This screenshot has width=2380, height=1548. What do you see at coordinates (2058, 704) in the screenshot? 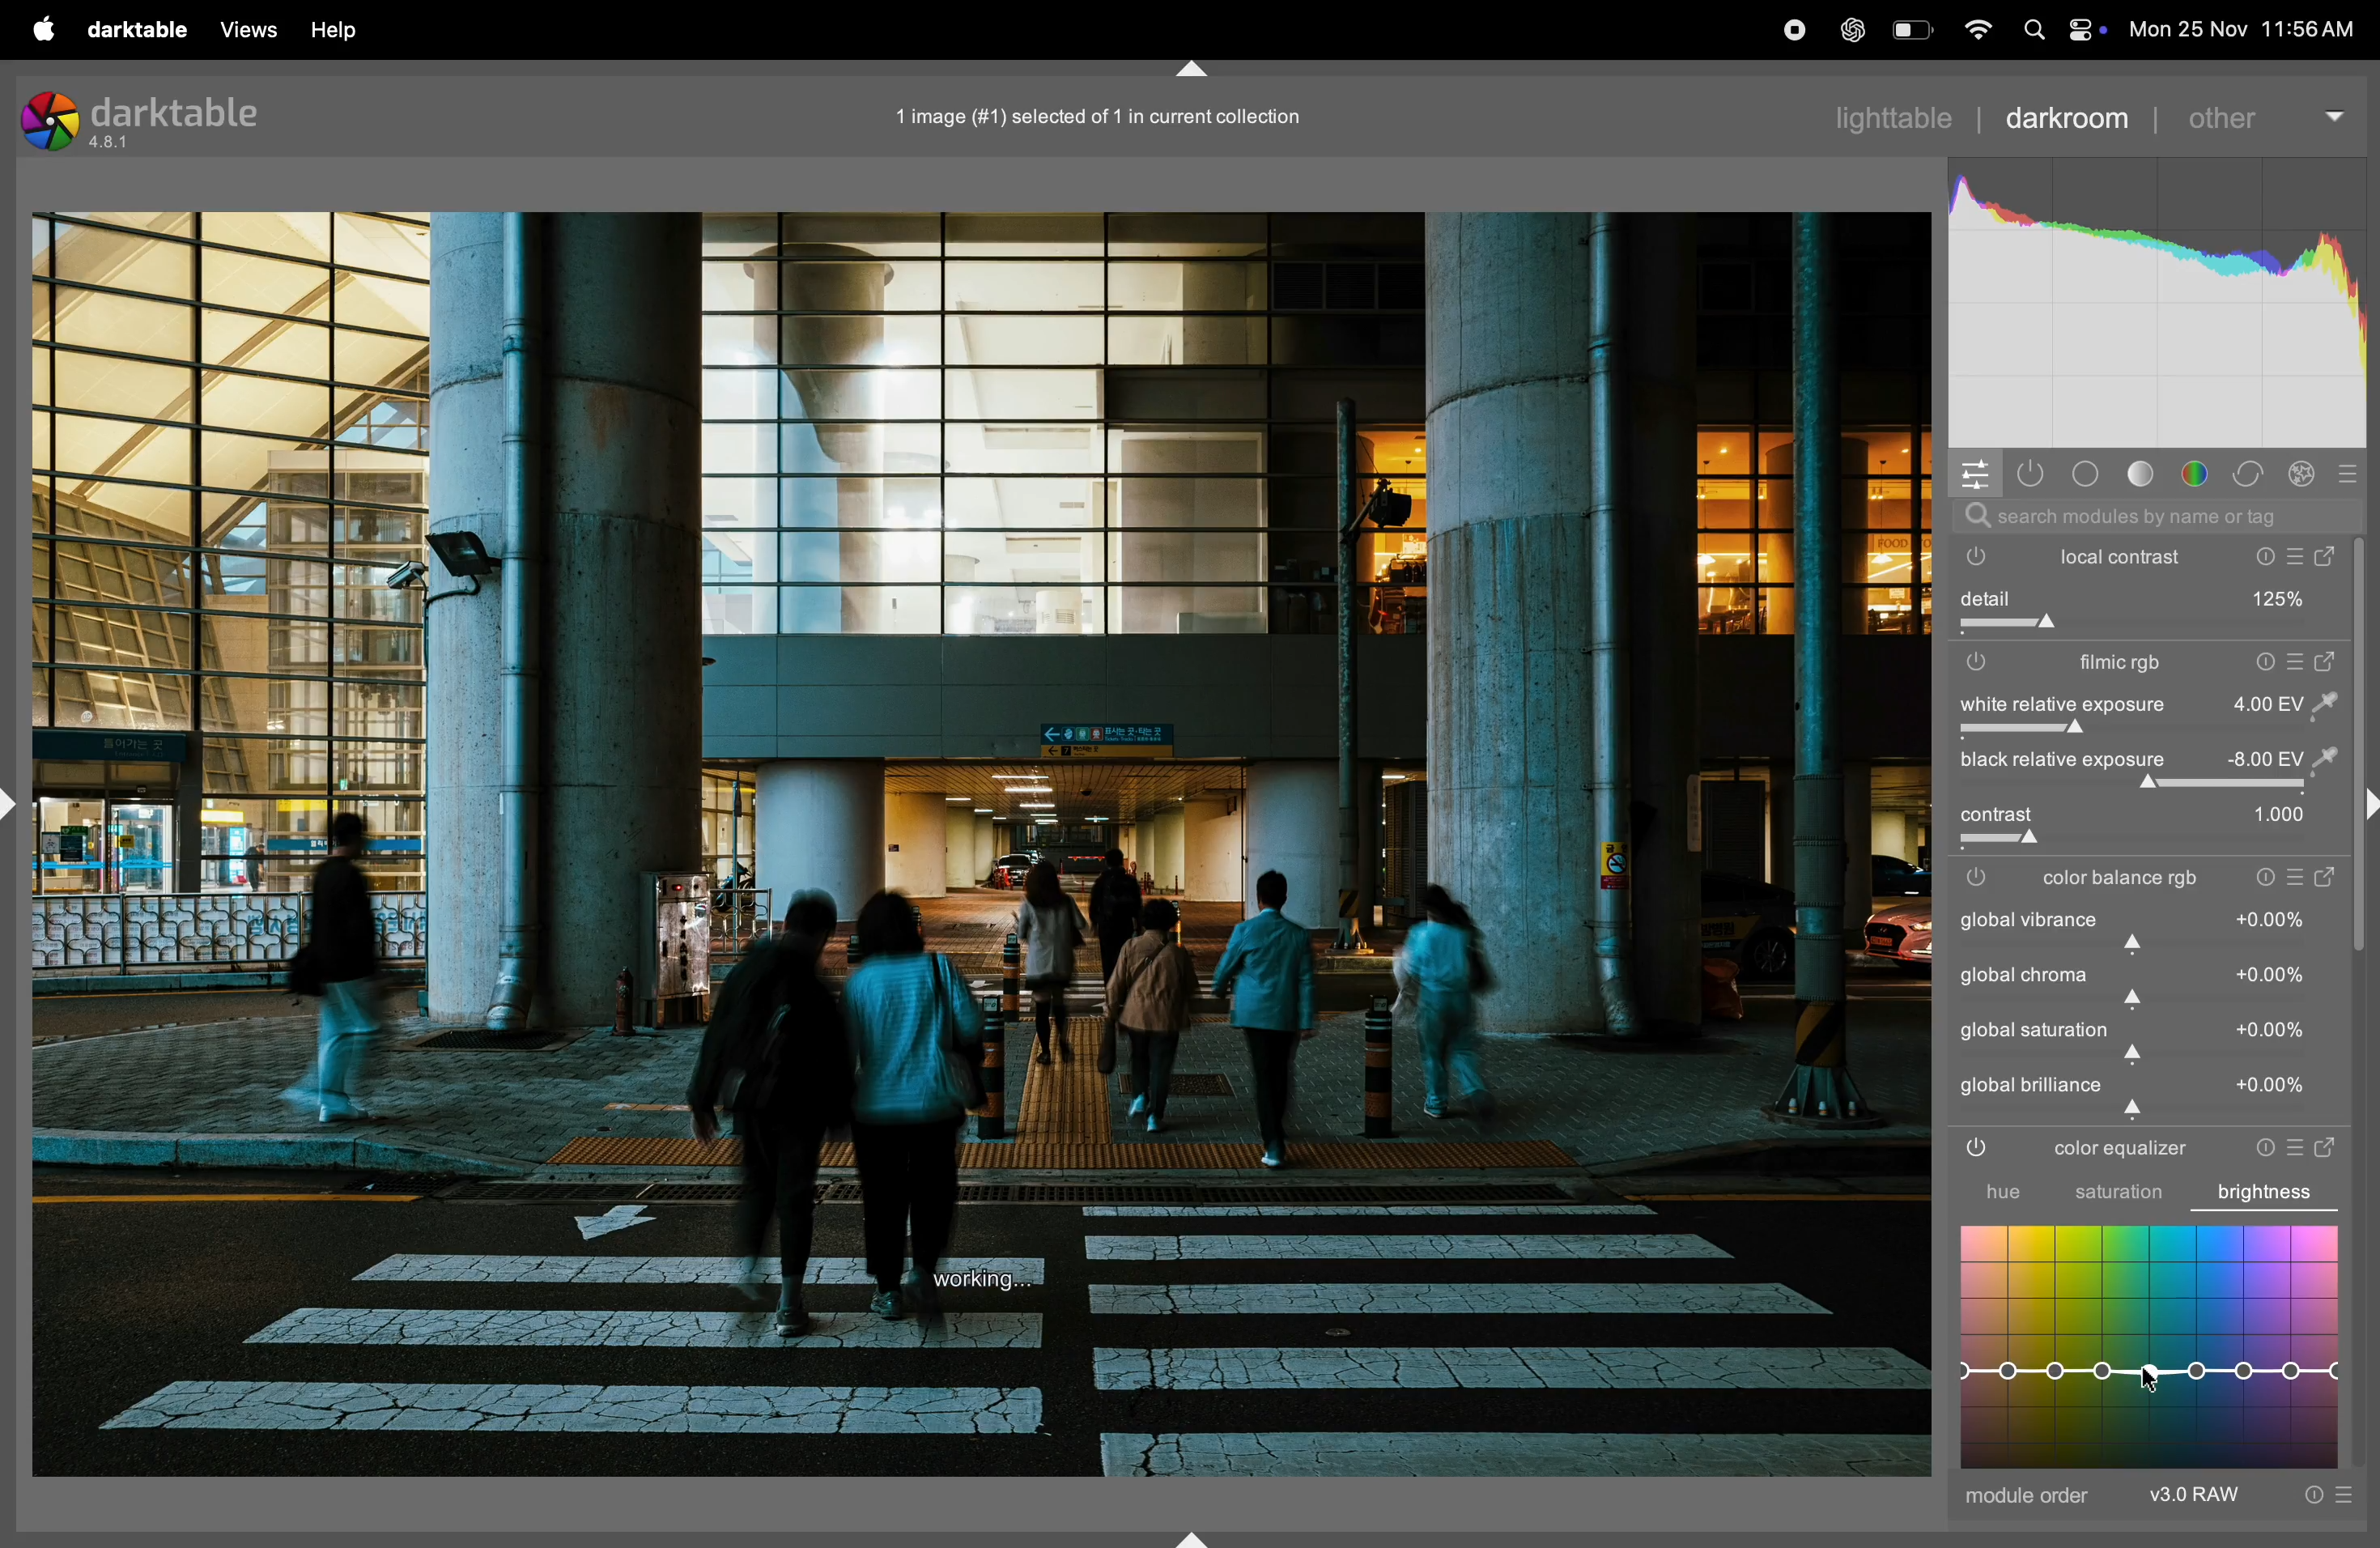
I see `white relavtive exposure` at bounding box center [2058, 704].